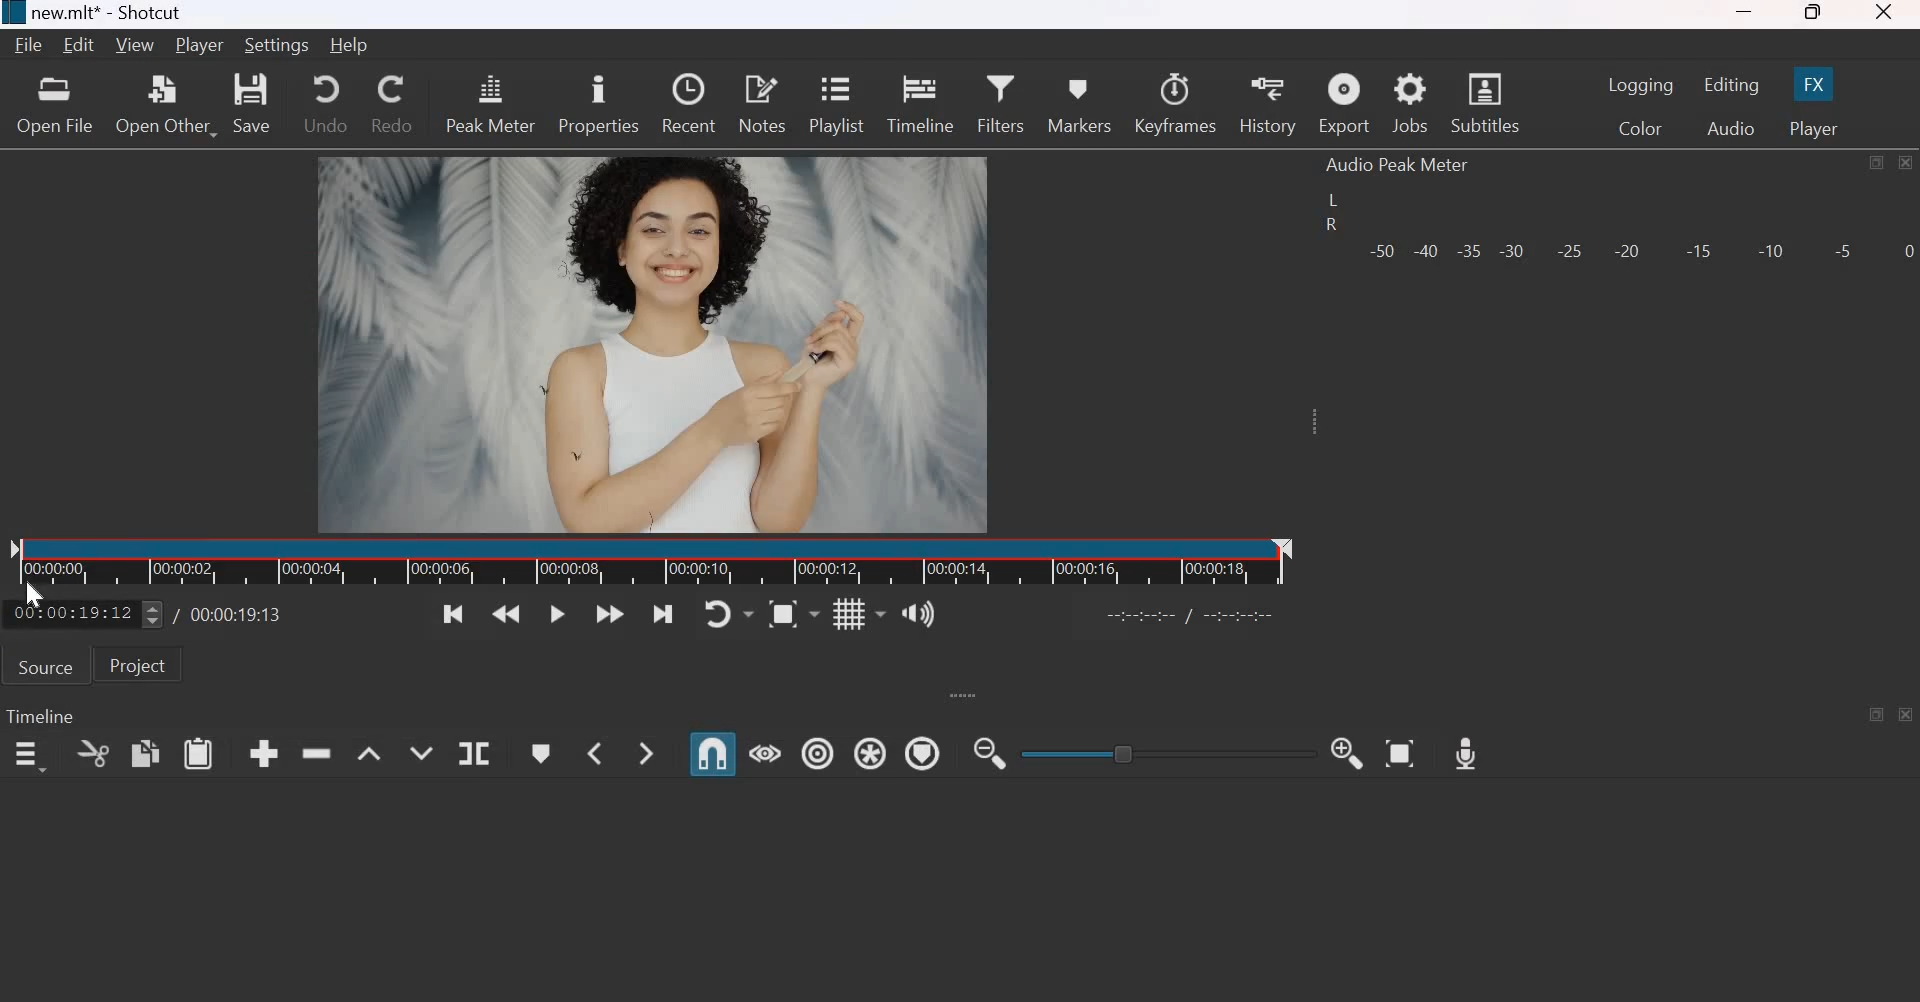 This screenshot has height=1002, width=1920. Describe the element at coordinates (1644, 130) in the screenshot. I see `Color` at that location.